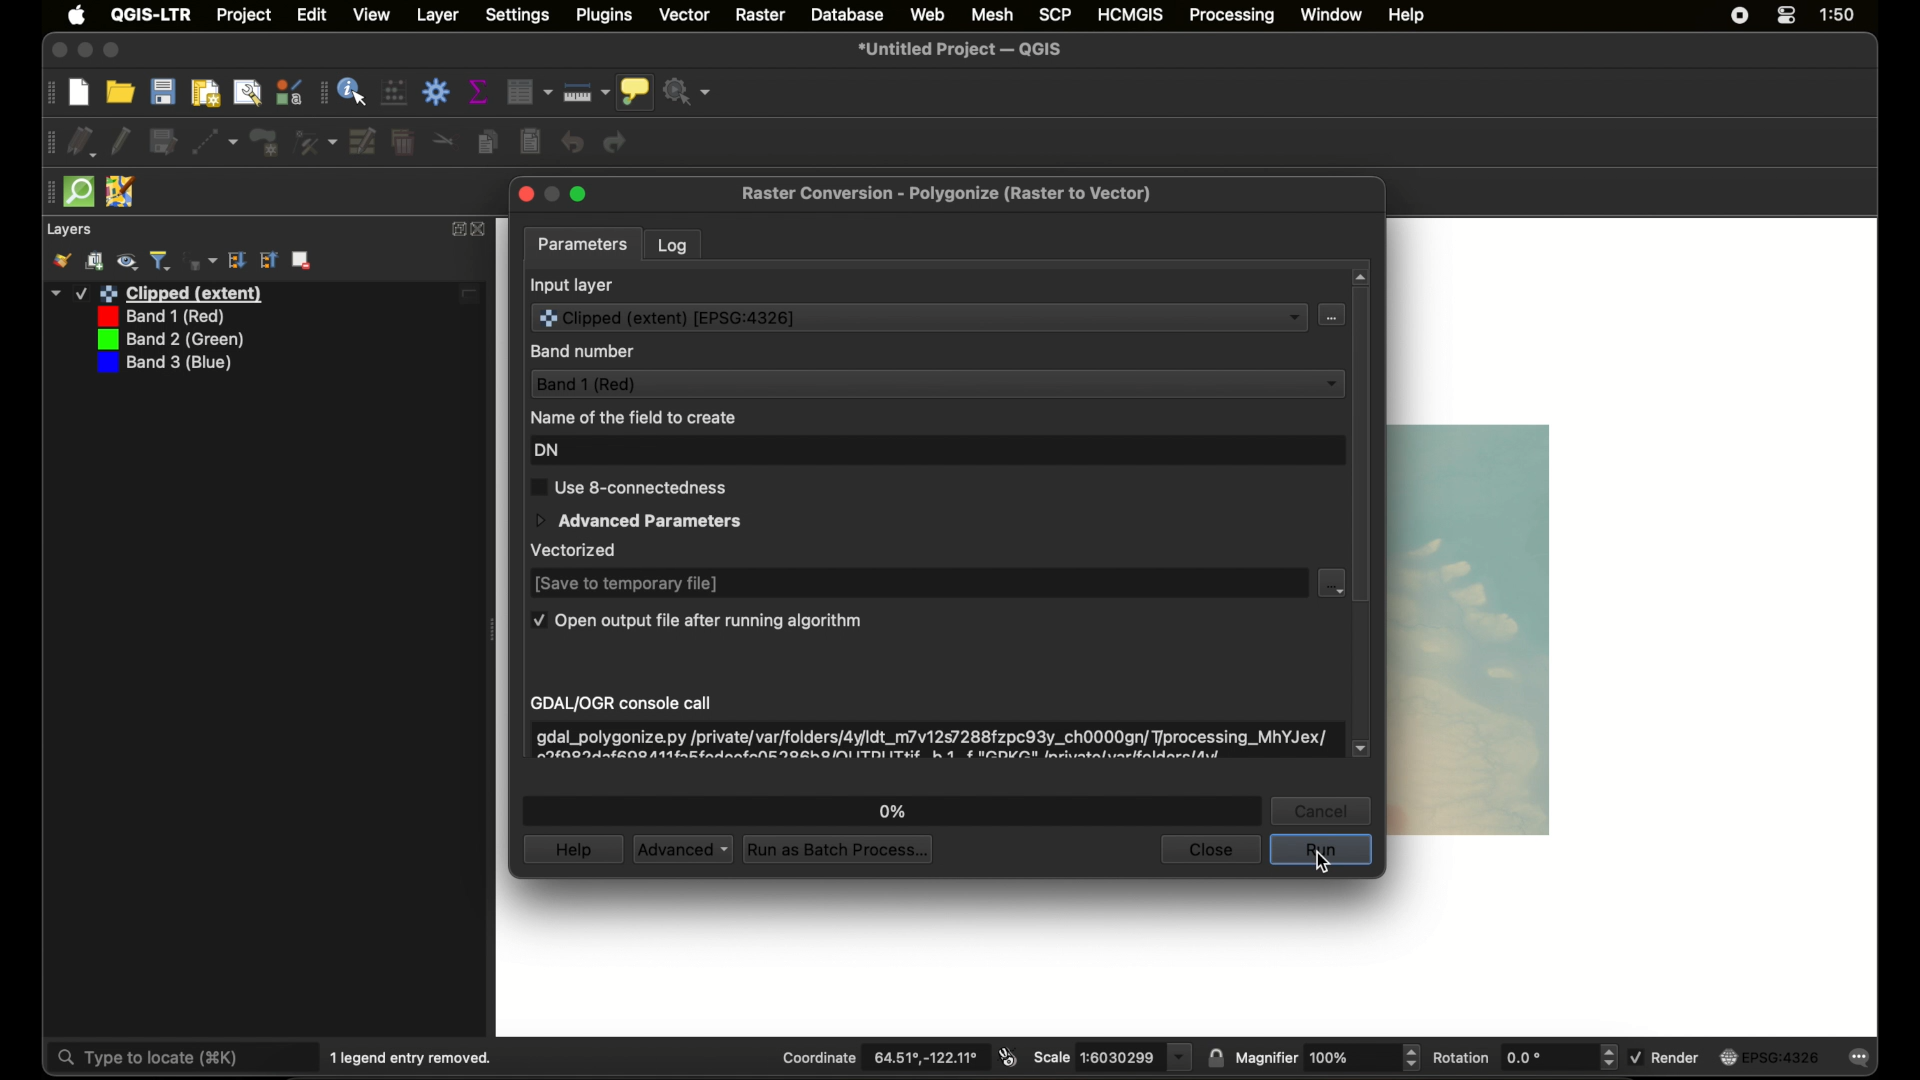  I want to click on layer, so click(438, 16).